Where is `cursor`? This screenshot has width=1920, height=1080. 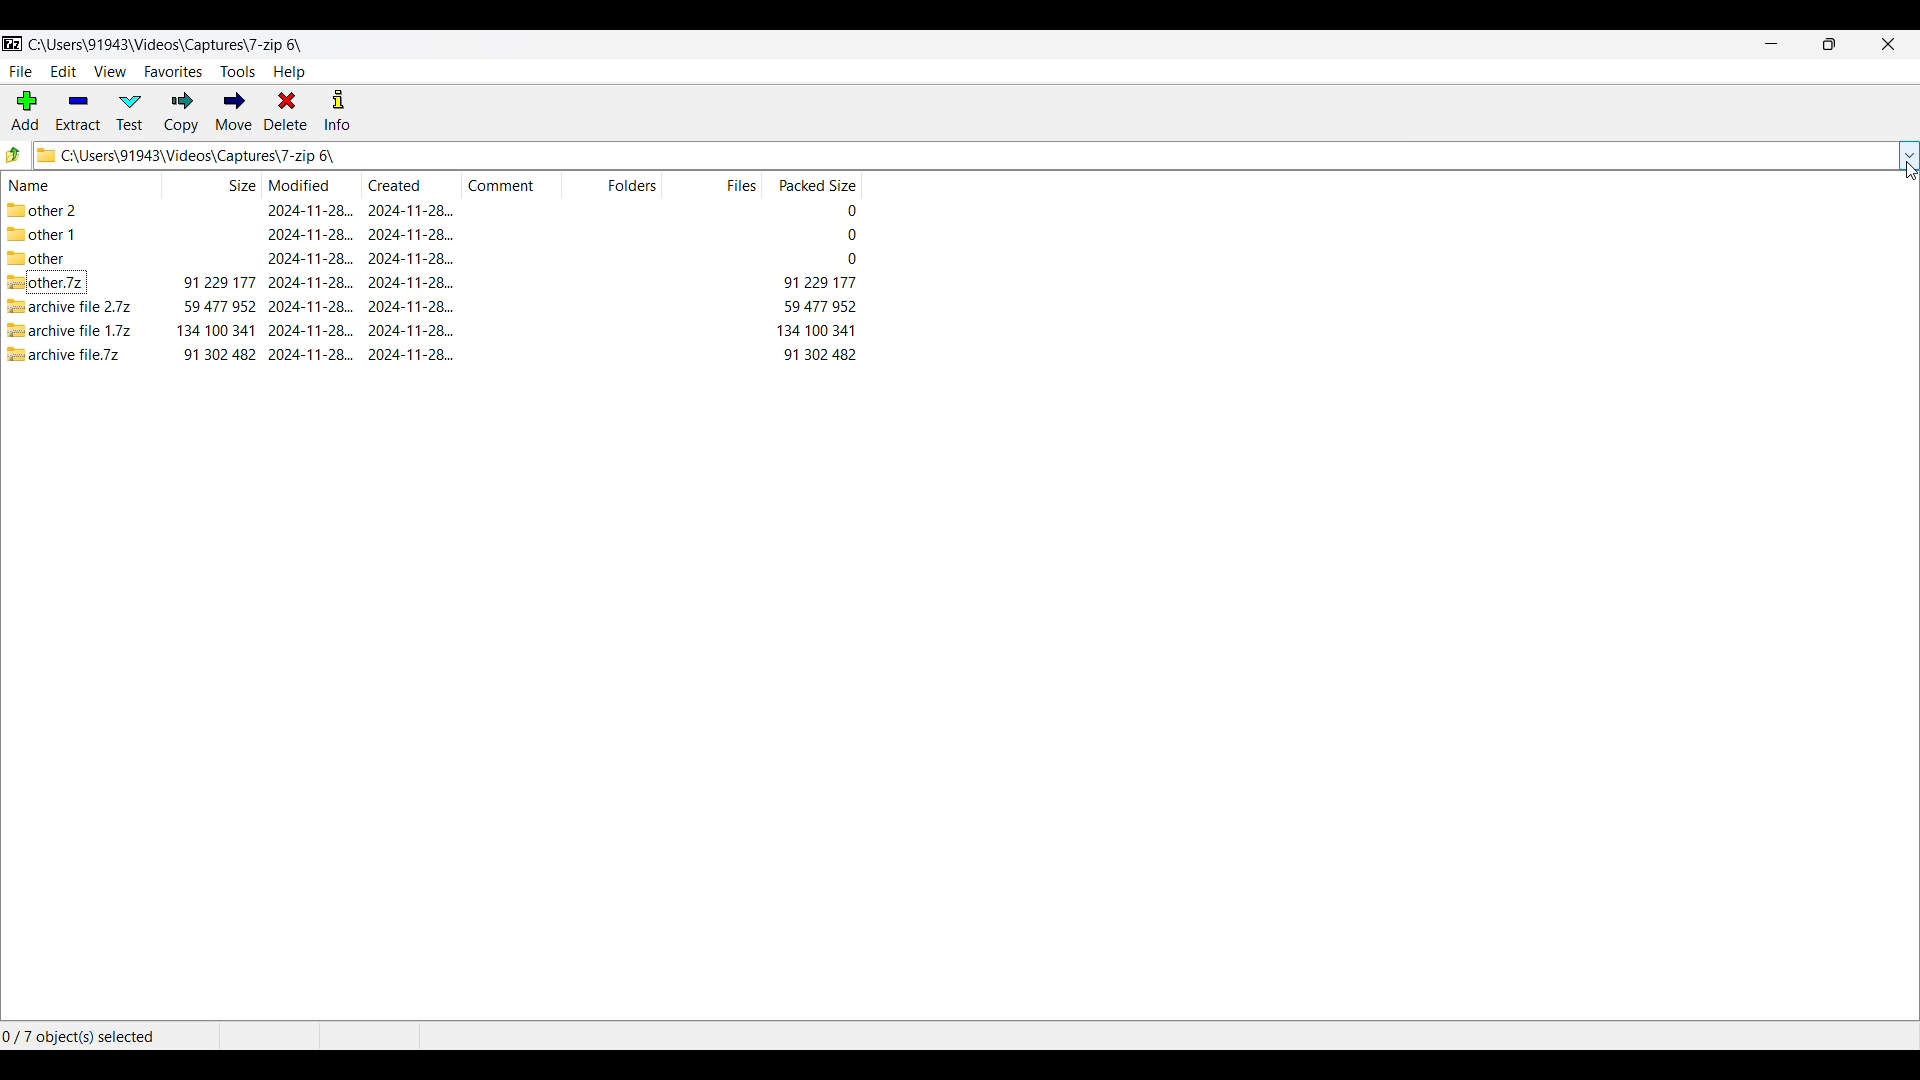
cursor is located at coordinates (1908, 170).